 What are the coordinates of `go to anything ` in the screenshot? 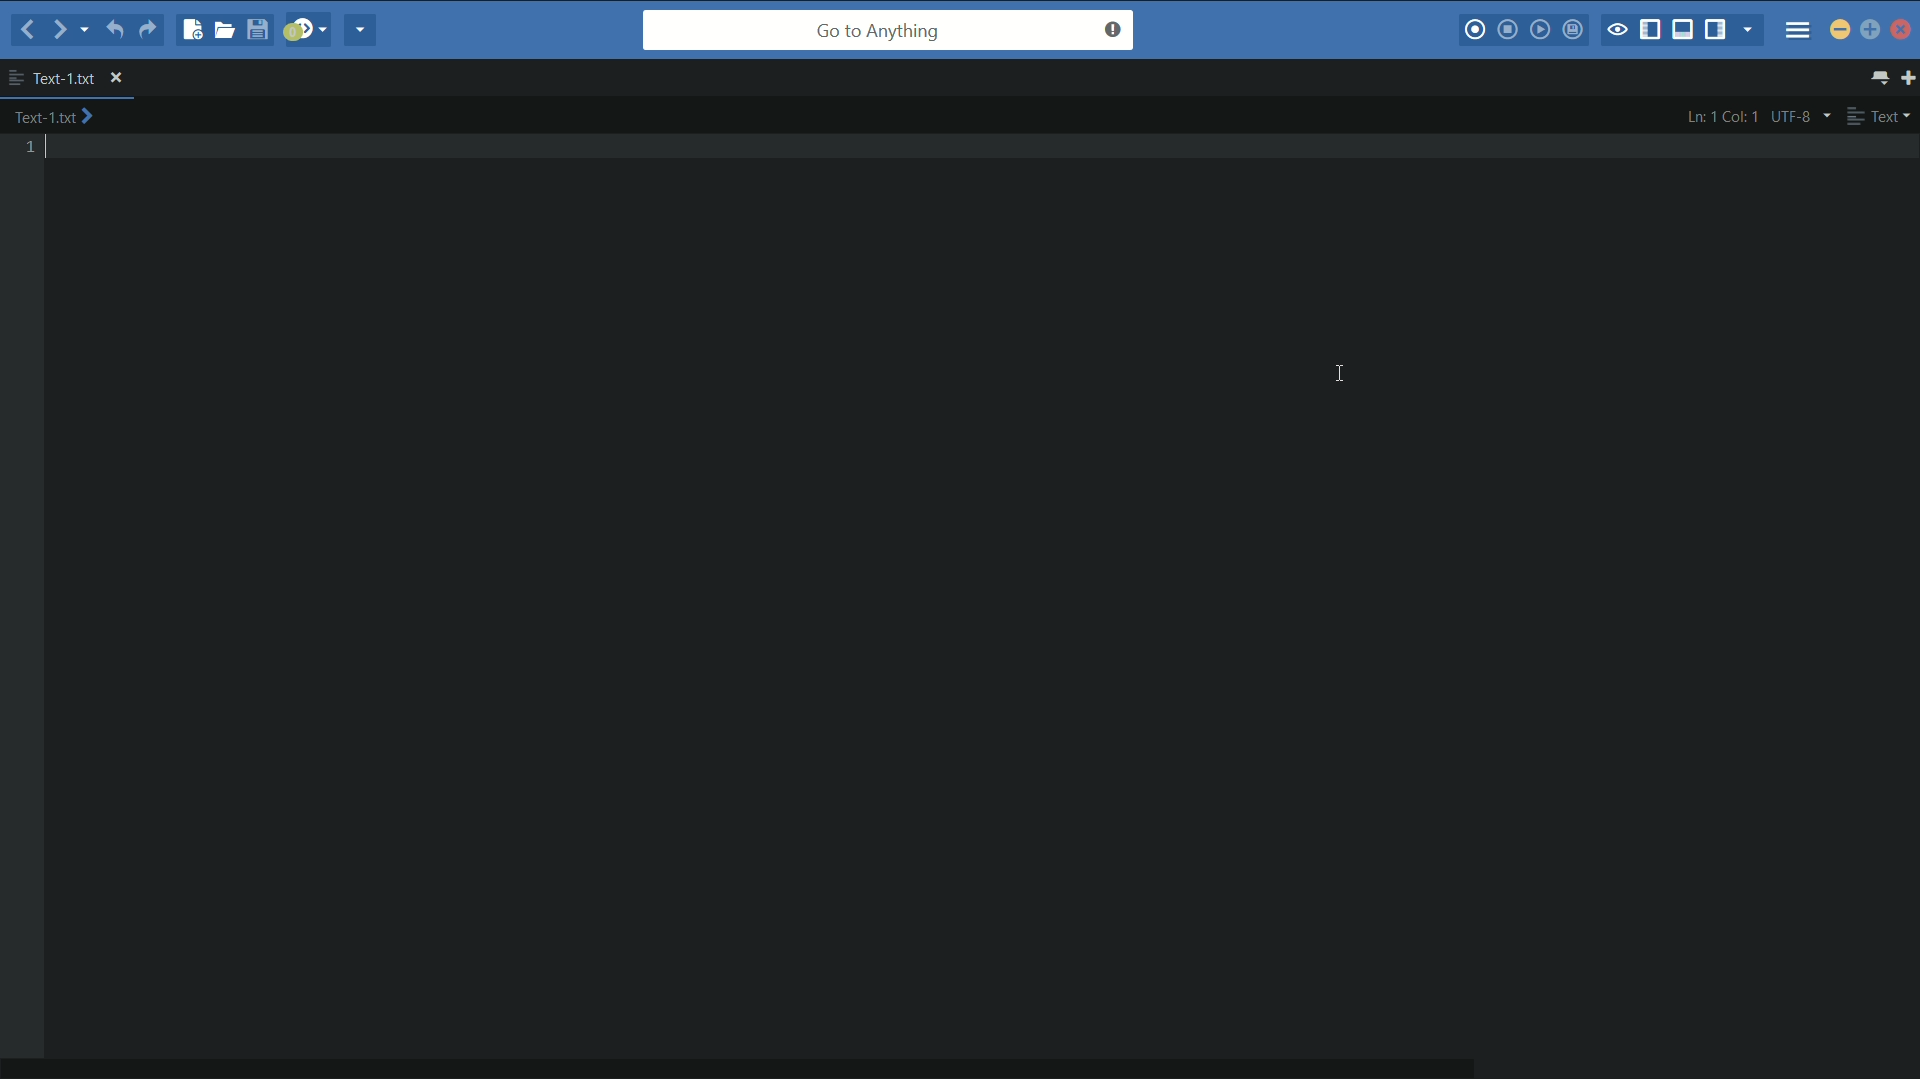 It's located at (889, 31).